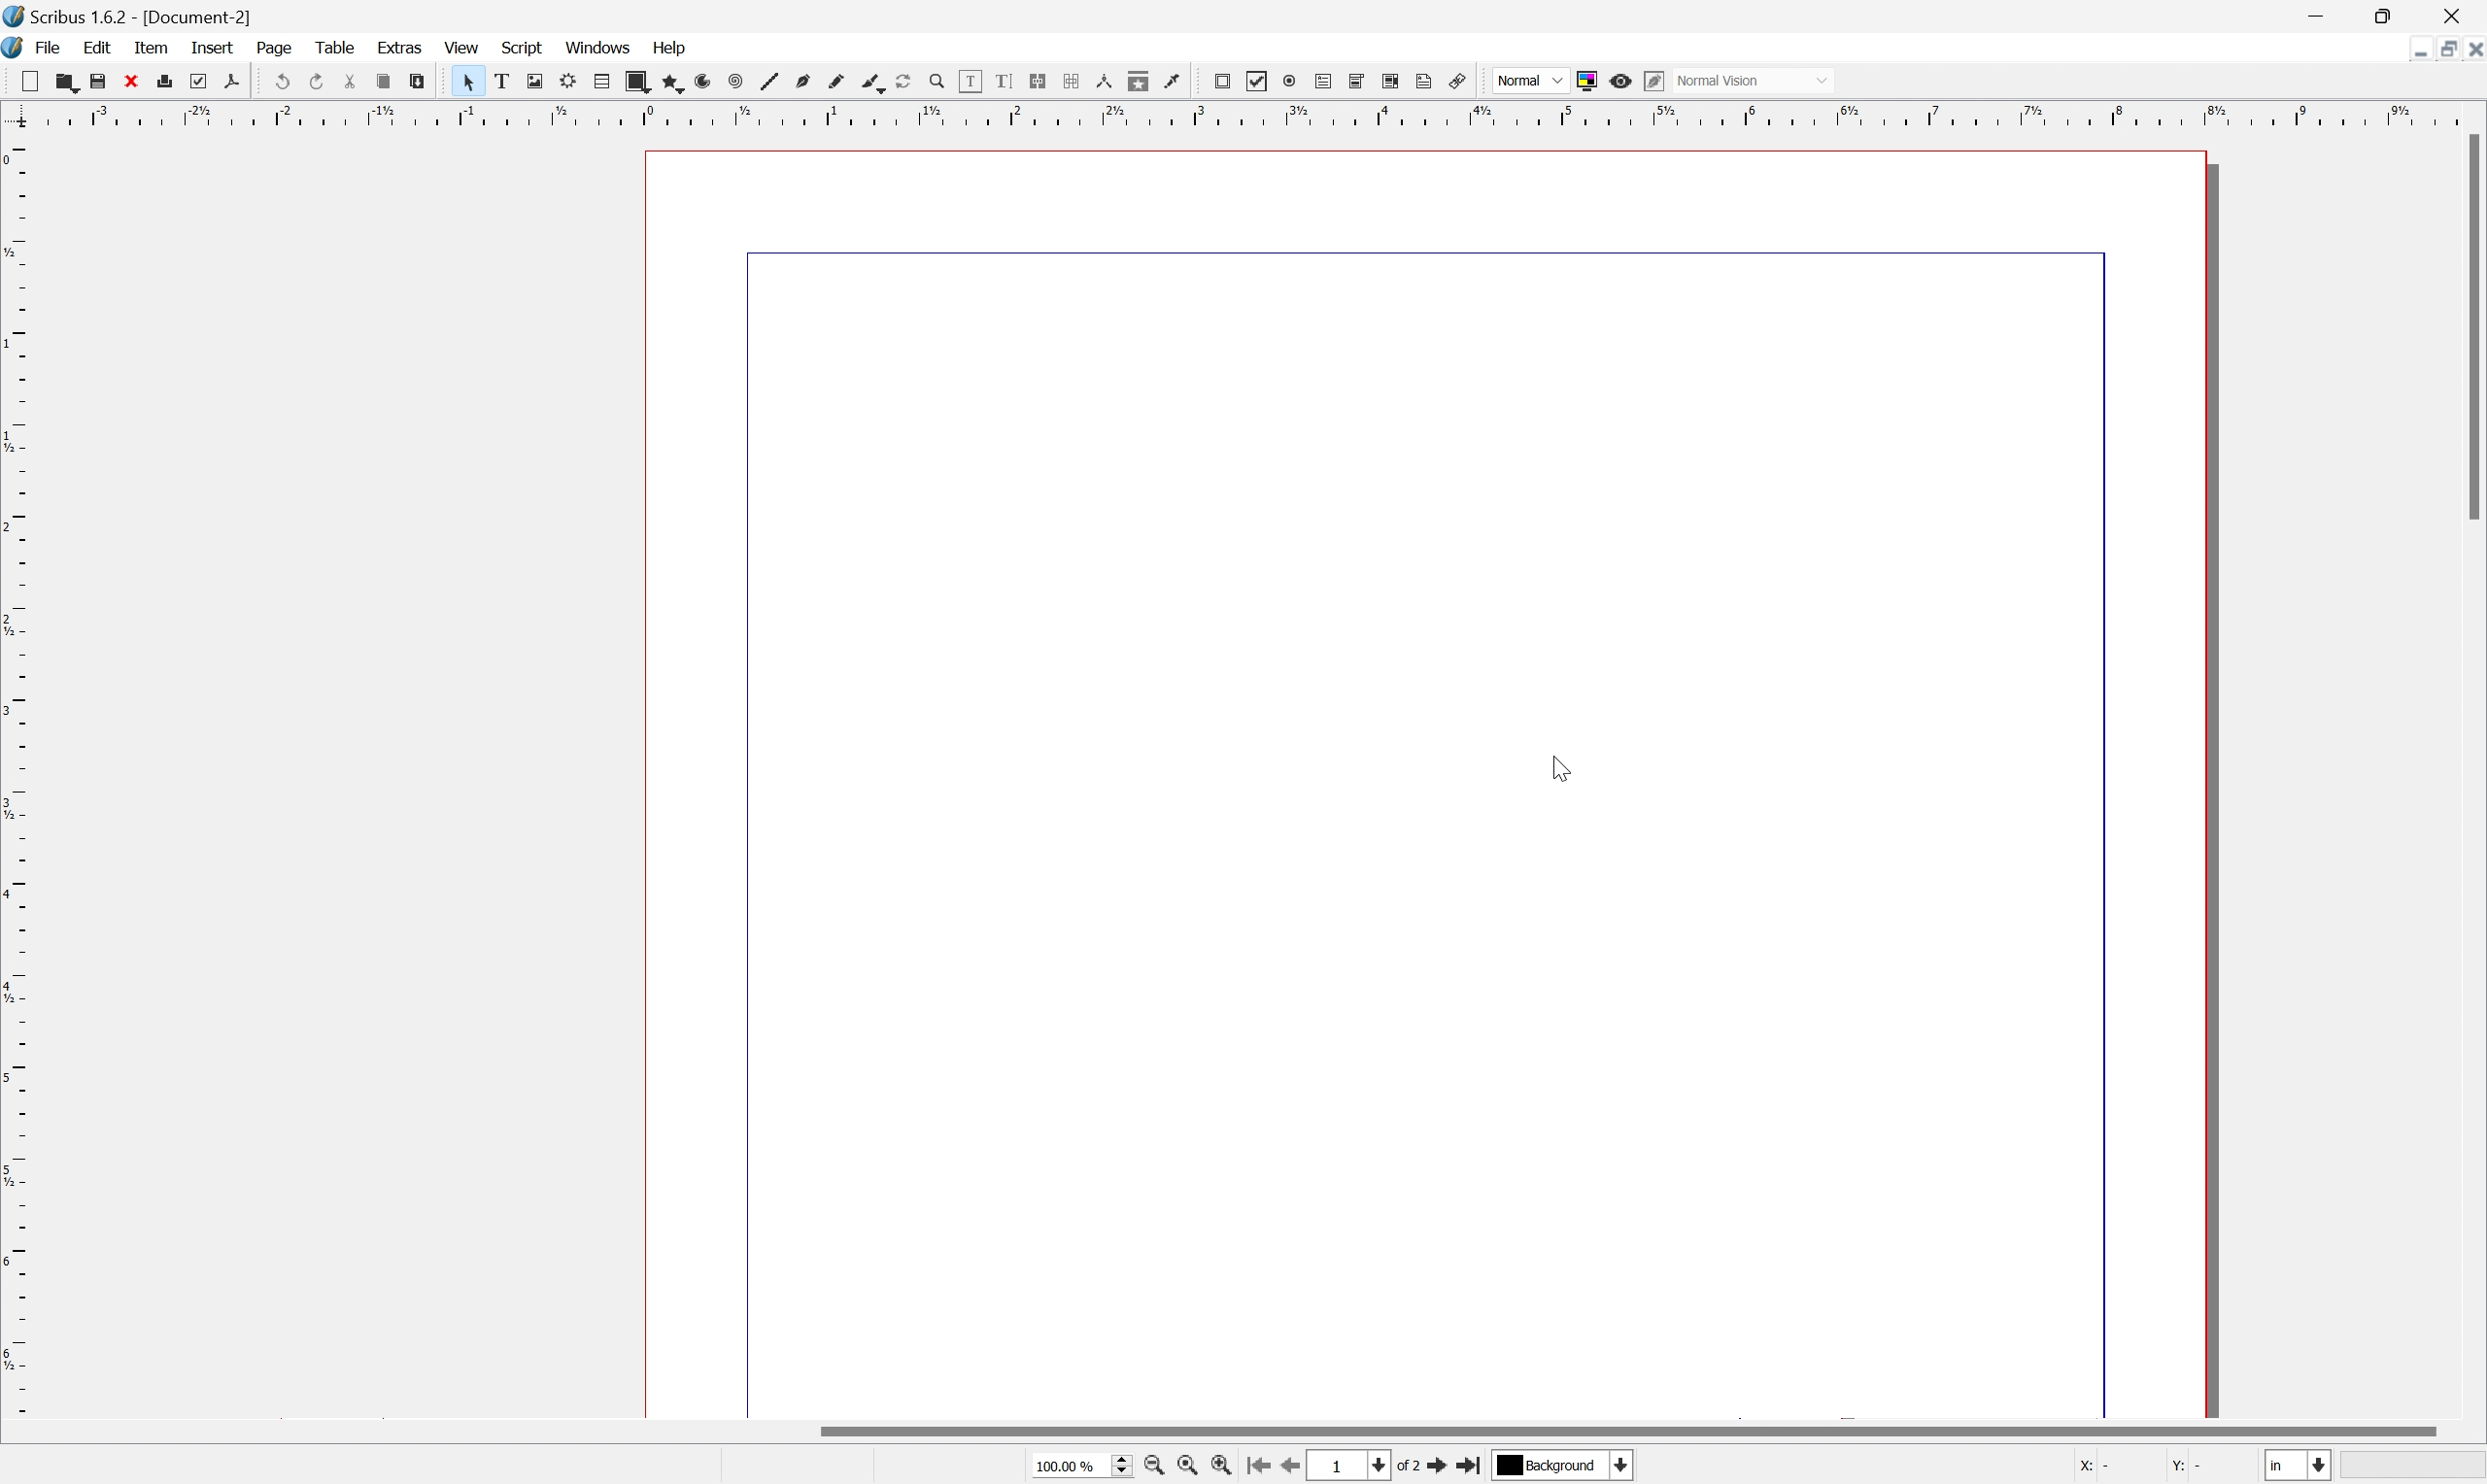 This screenshot has height=1484, width=2487. Describe the element at coordinates (1761, 81) in the screenshot. I see `Normal vision` at that location.